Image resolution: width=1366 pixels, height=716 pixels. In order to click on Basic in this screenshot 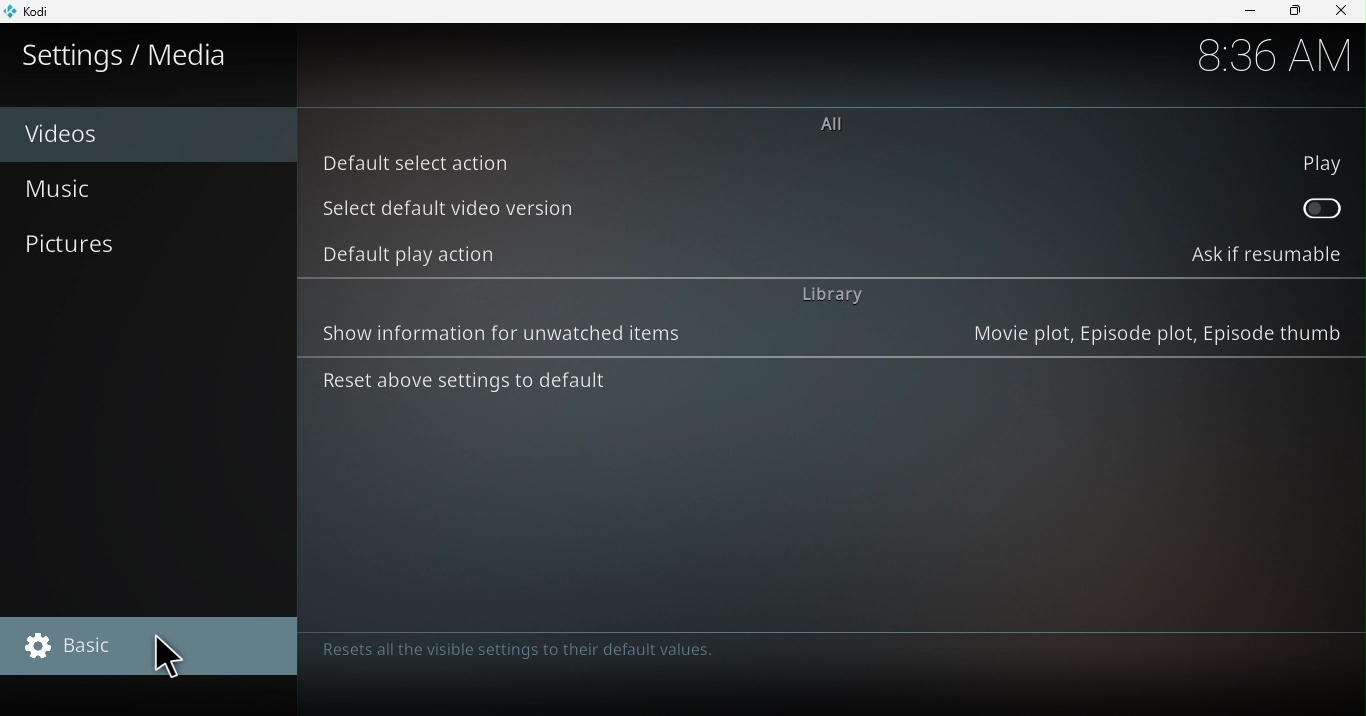, I will do `click(155, 649)`.